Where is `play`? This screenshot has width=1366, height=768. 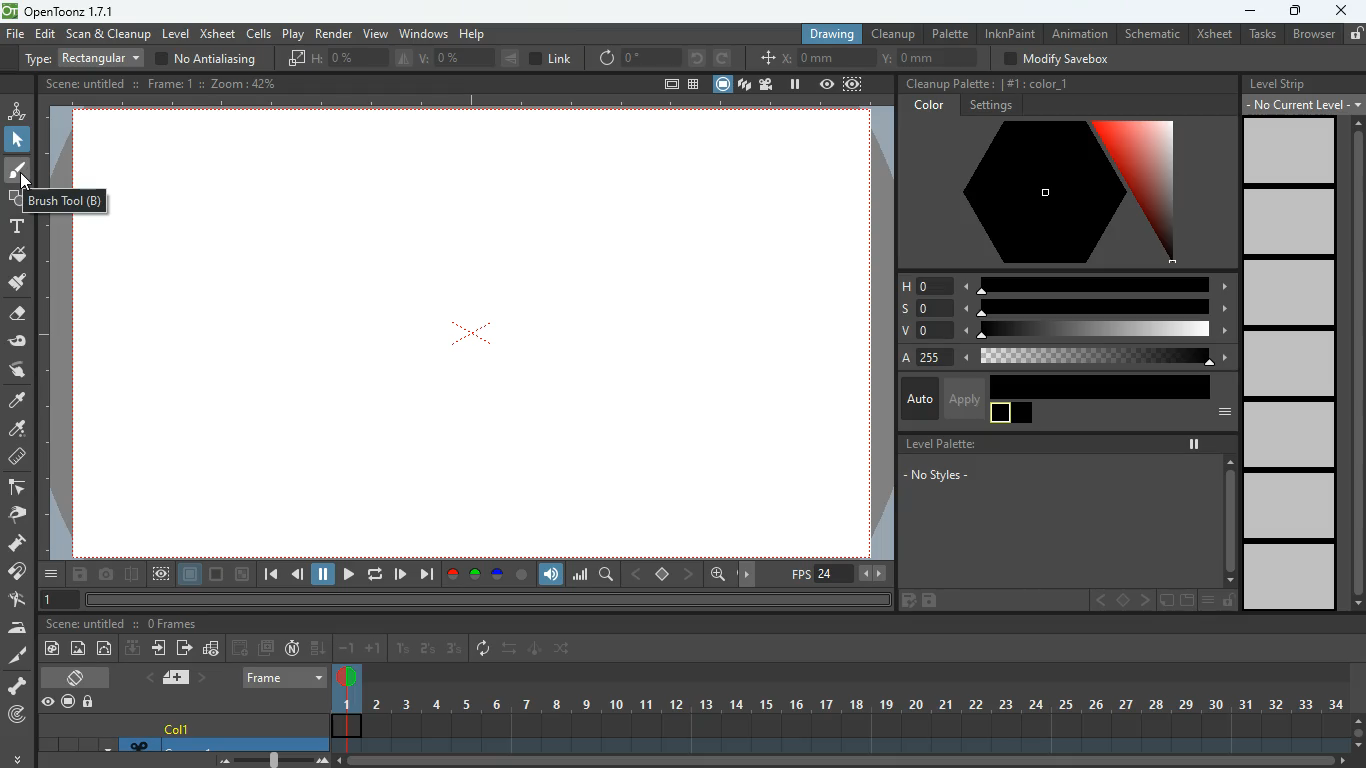 play is located at coordinates (295, 33).